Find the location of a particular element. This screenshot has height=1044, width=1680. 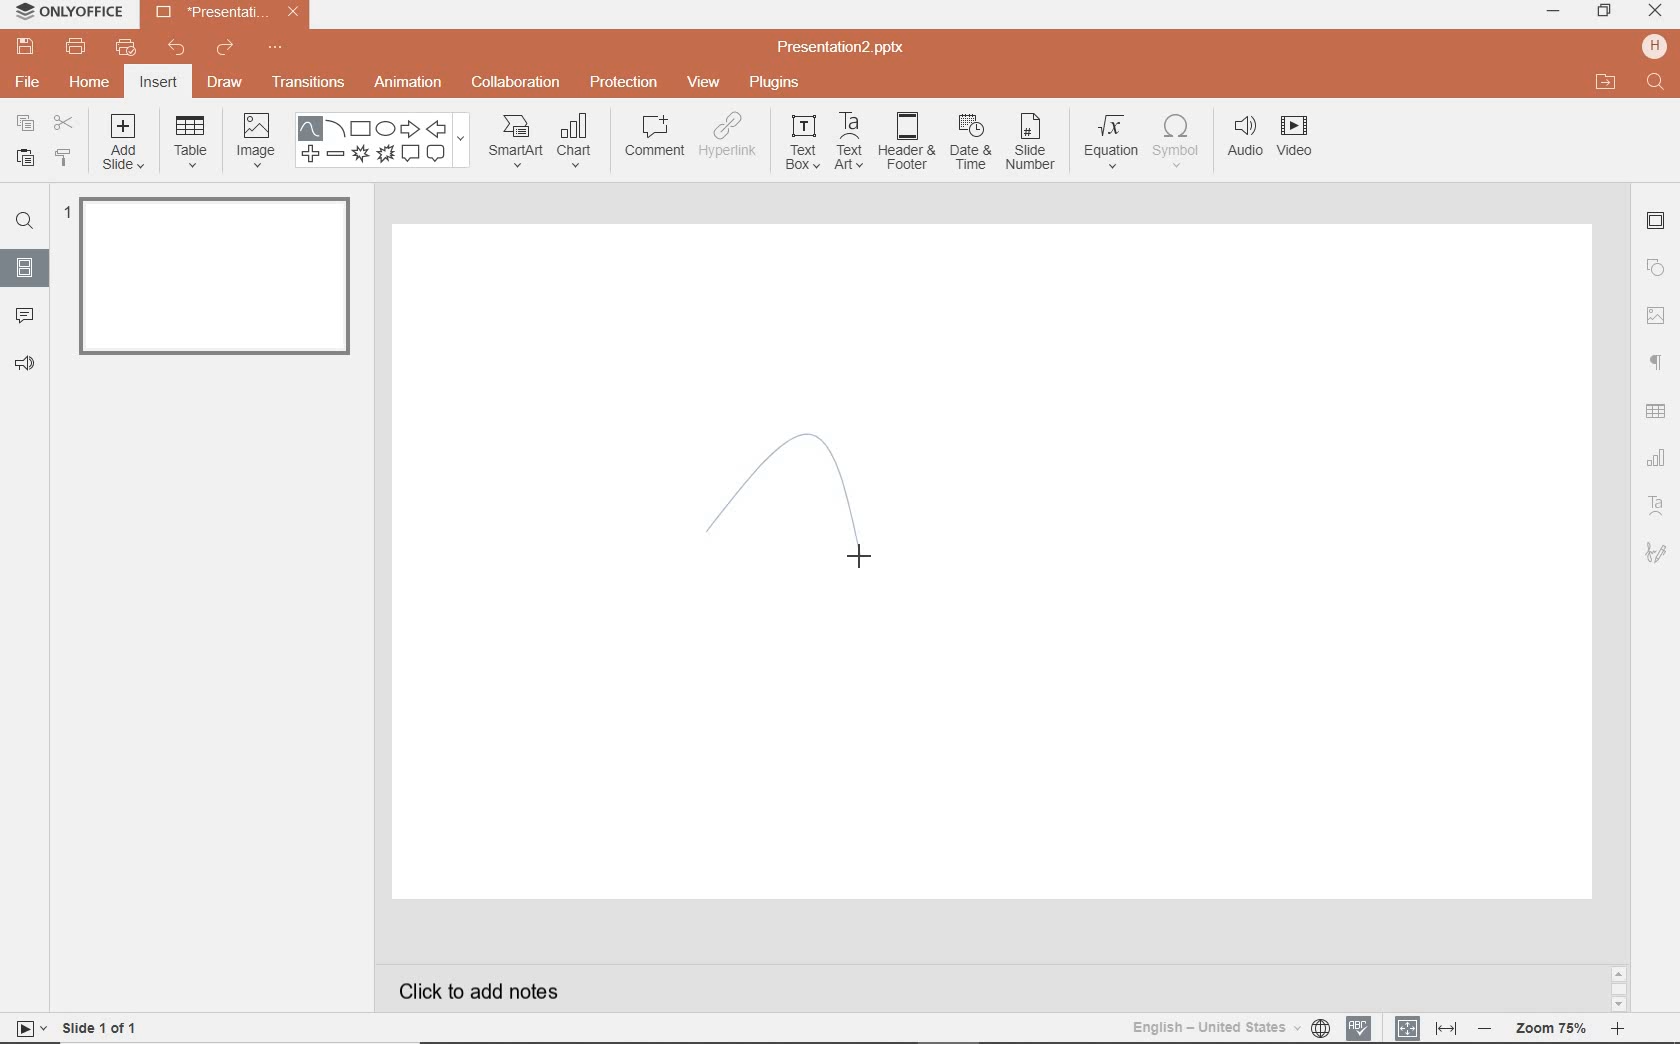

ZOOM is located at coordinates (1561, 1028).